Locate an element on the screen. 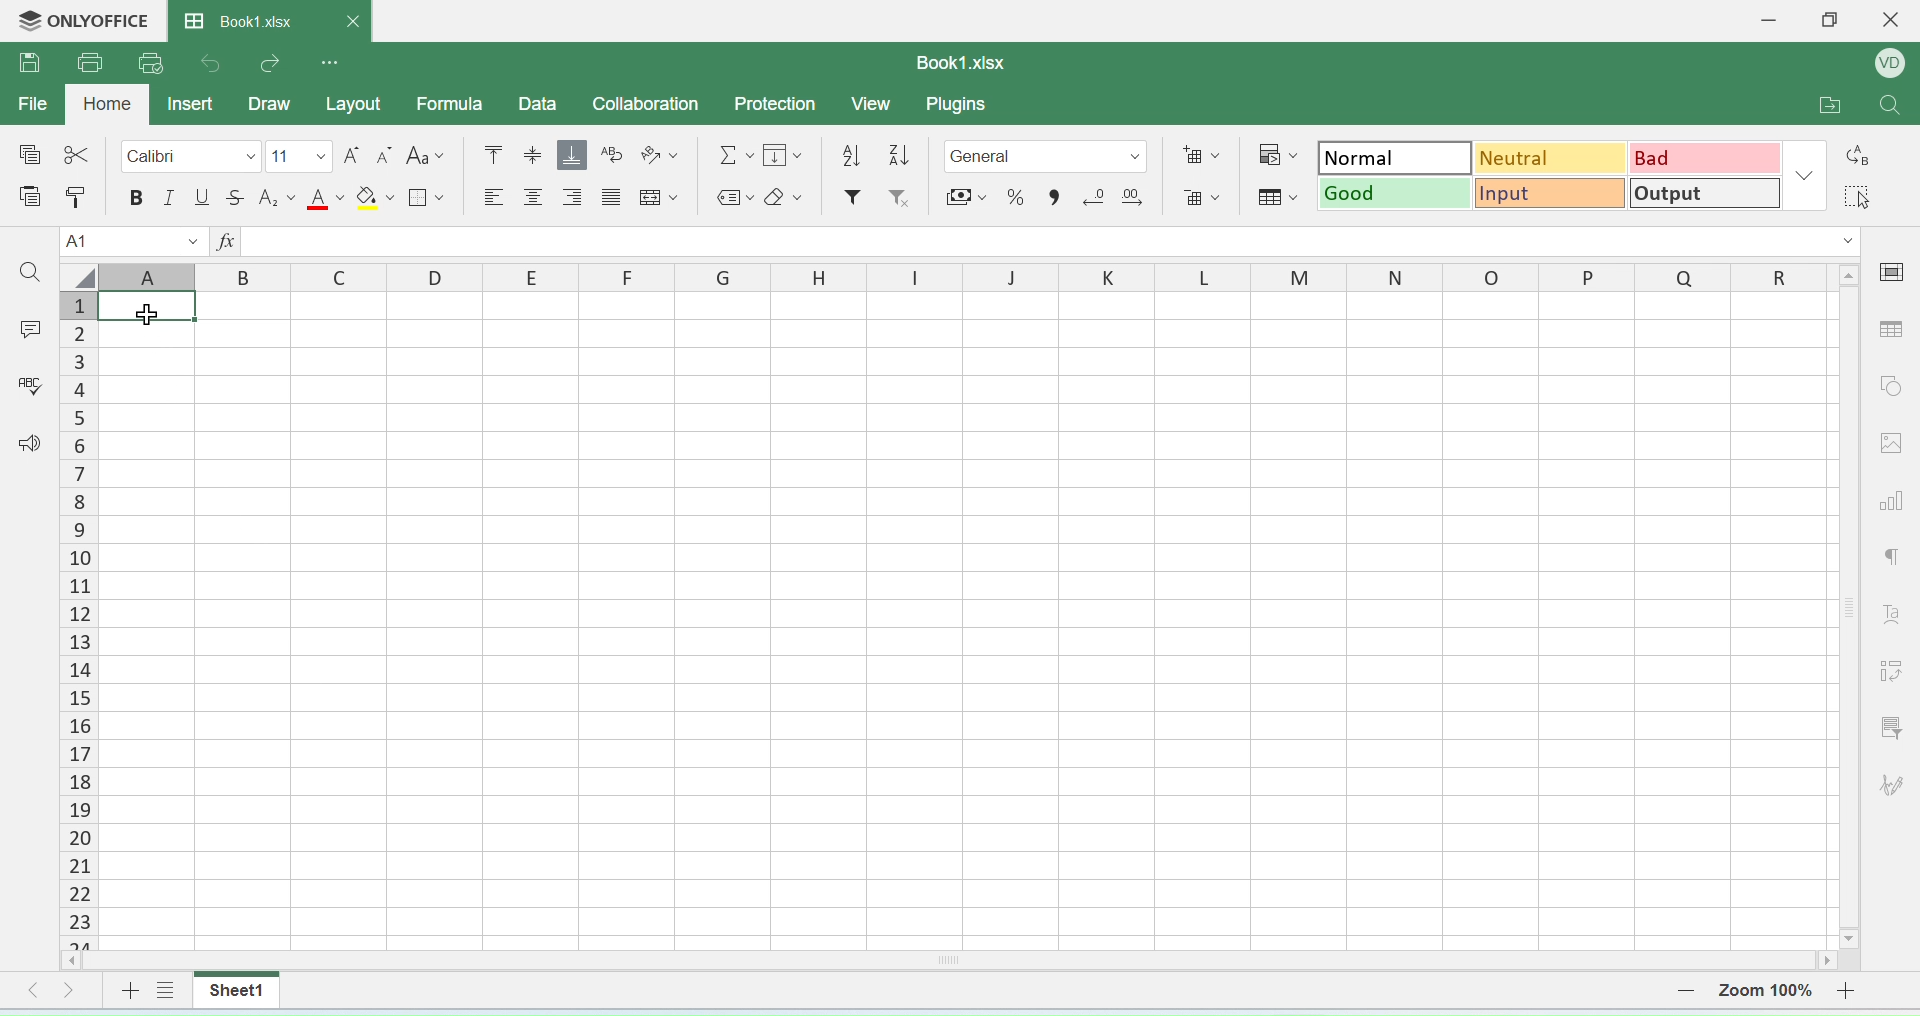 Image resolution: width=1920 pixels, height=1016 pixels.  is located at coordinates (966, 198).